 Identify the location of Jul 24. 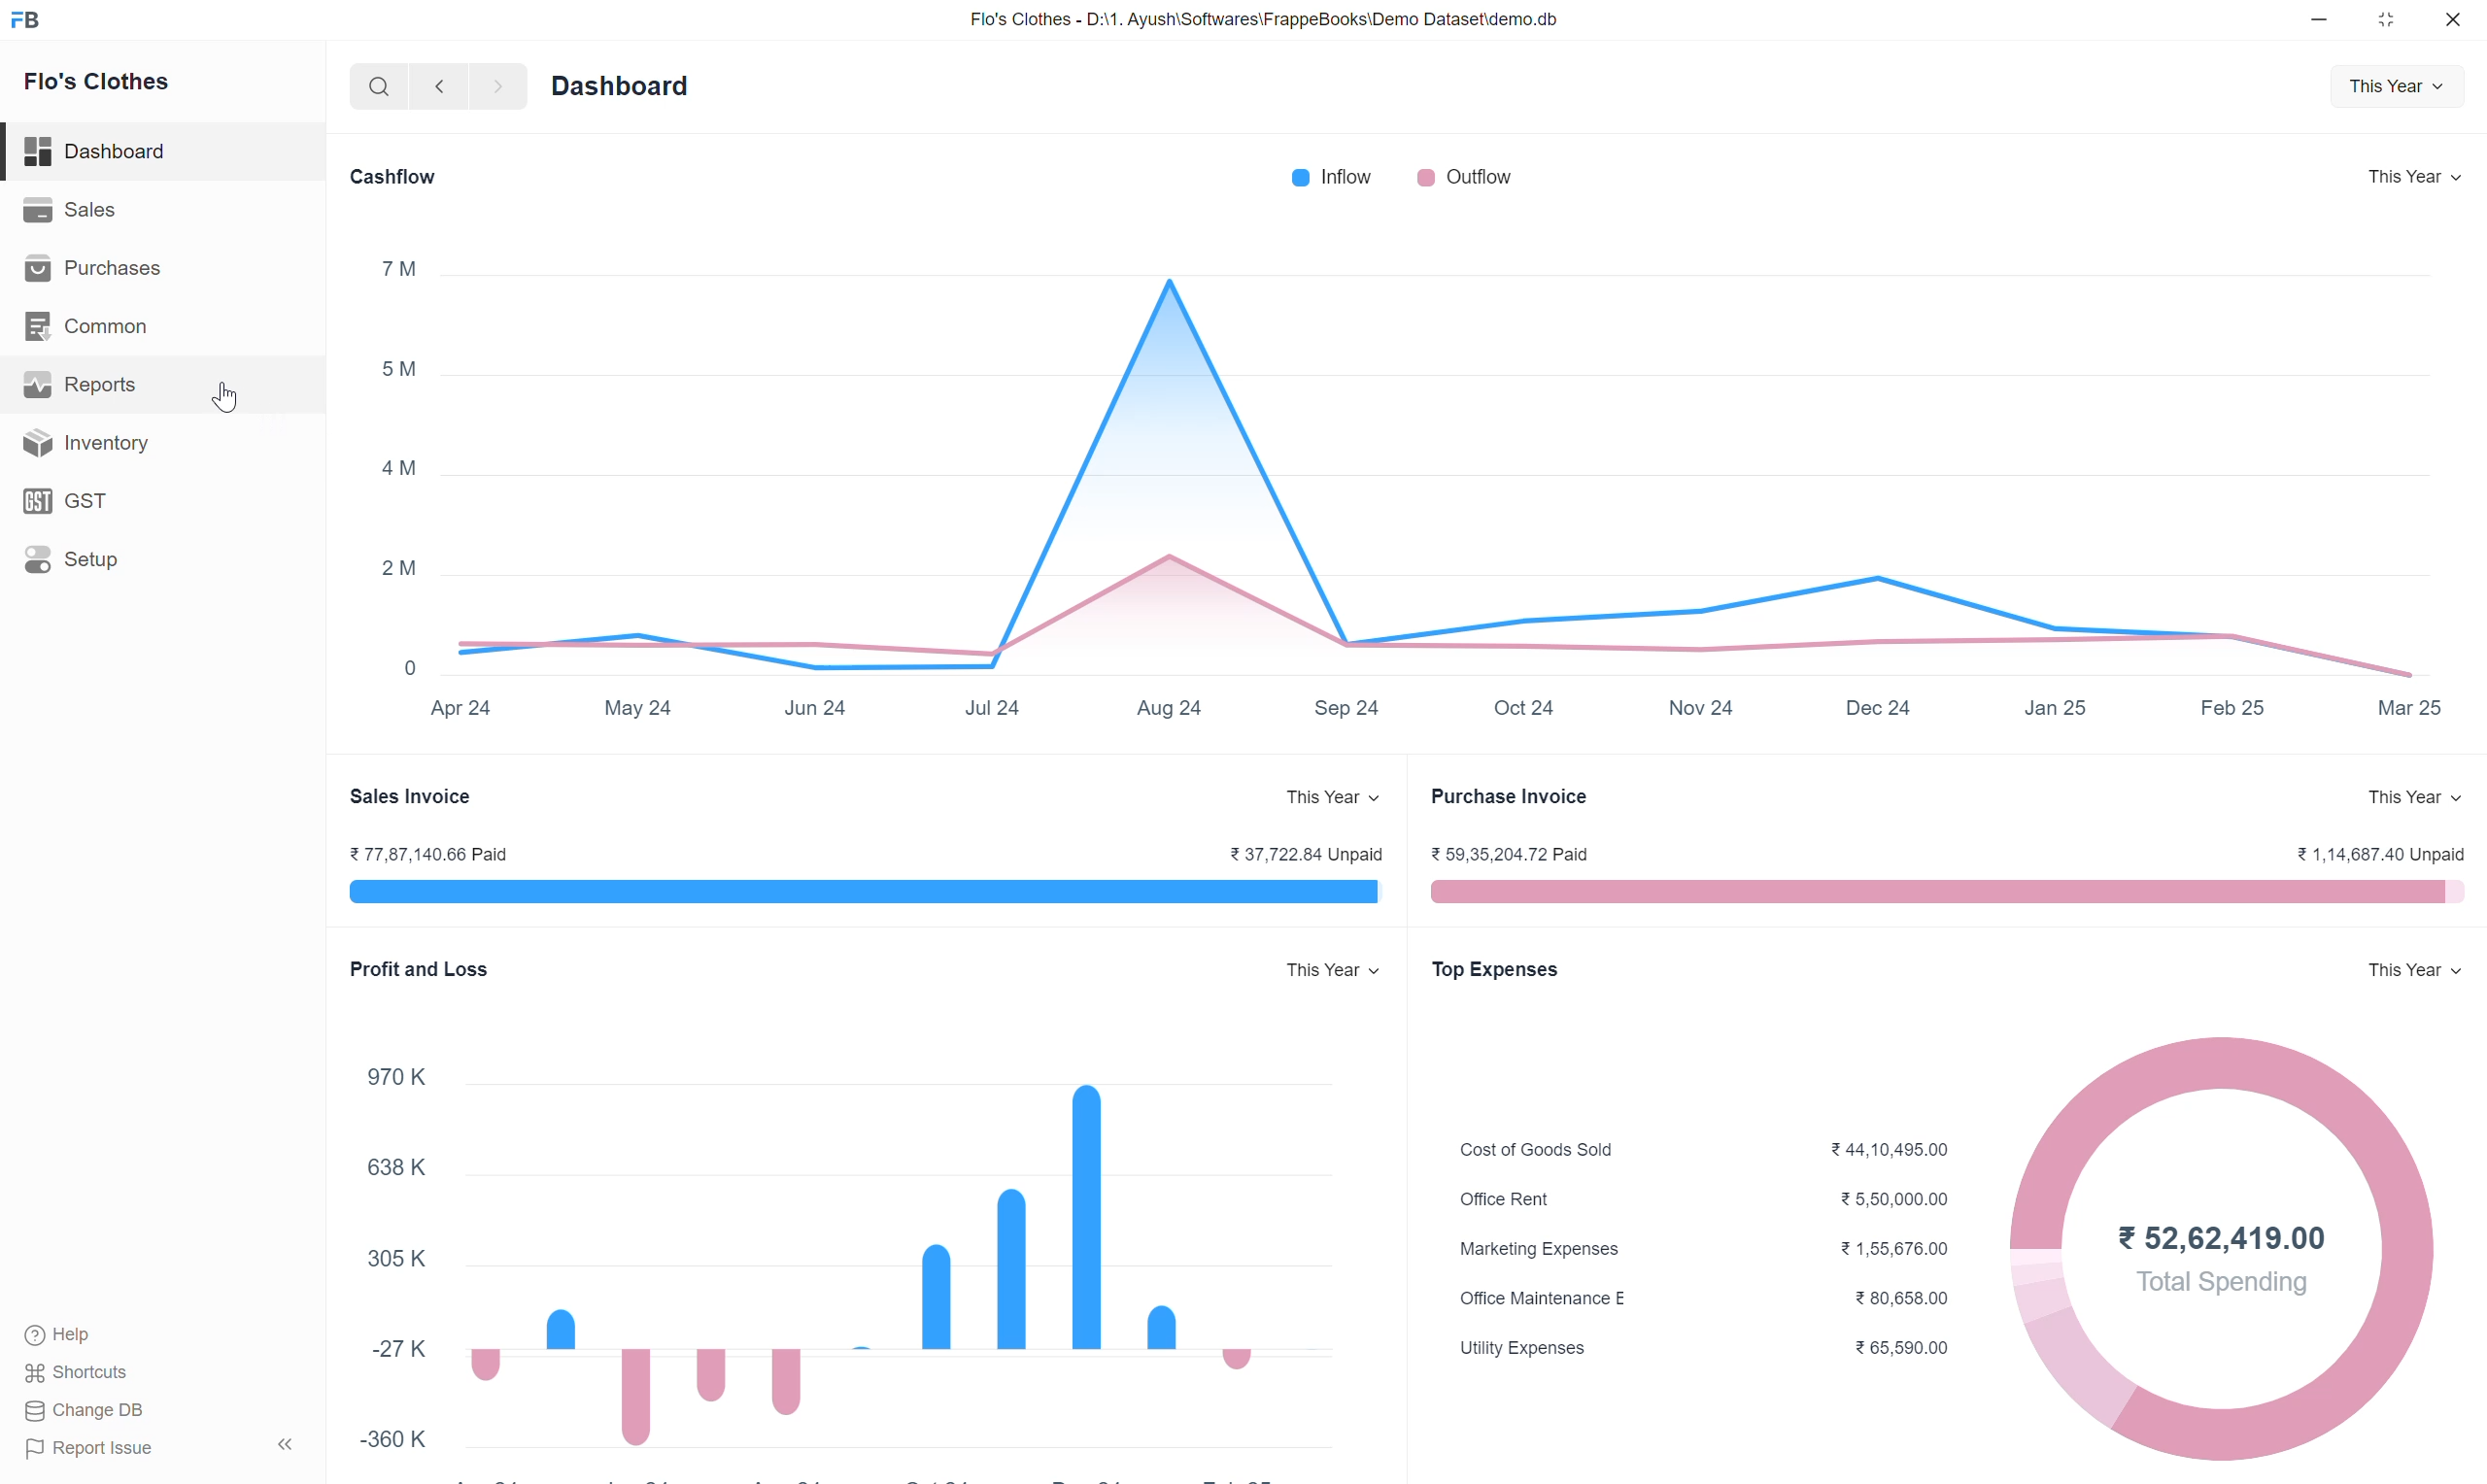
(988, 709).